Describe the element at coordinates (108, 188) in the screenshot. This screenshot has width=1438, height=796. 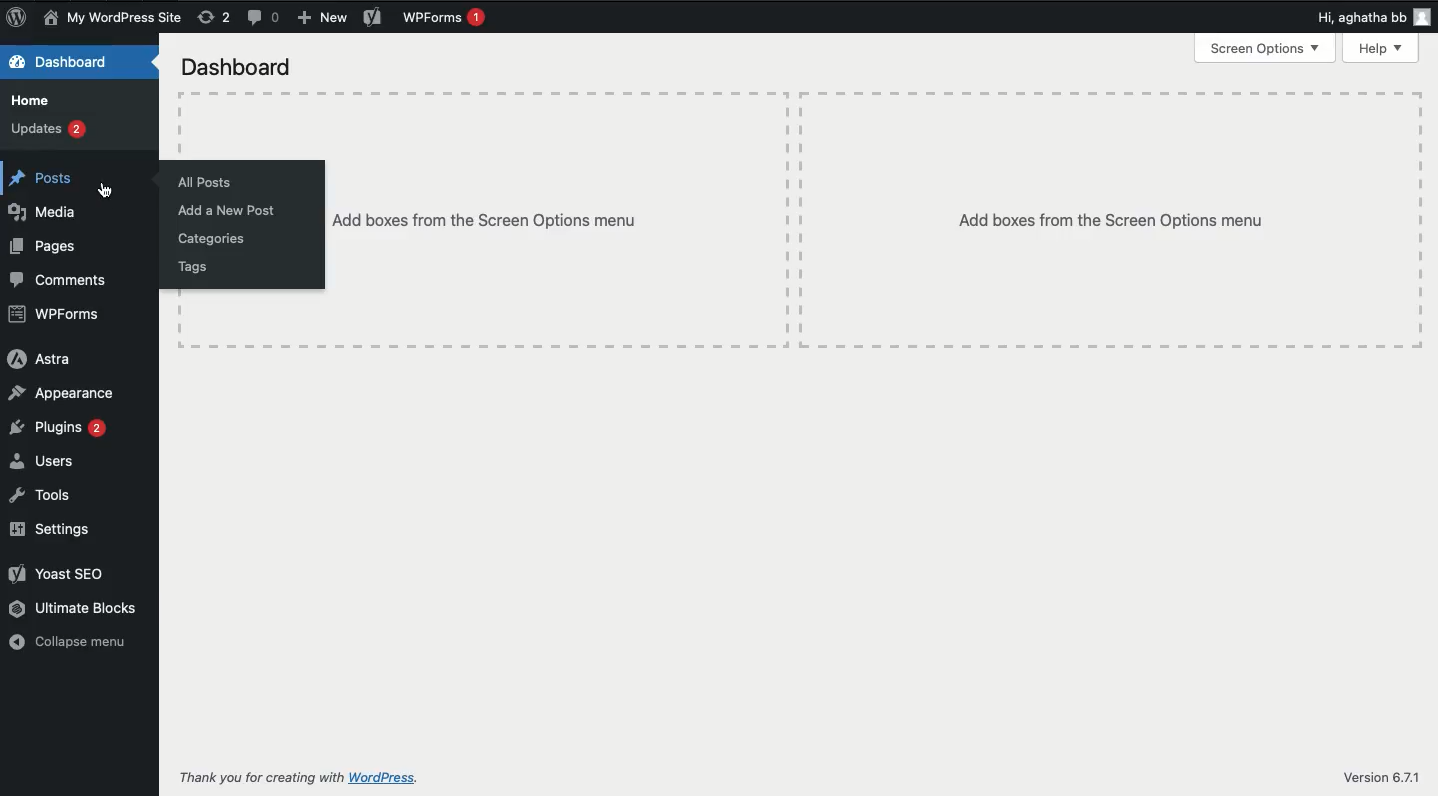
I see `cursor` at that location.